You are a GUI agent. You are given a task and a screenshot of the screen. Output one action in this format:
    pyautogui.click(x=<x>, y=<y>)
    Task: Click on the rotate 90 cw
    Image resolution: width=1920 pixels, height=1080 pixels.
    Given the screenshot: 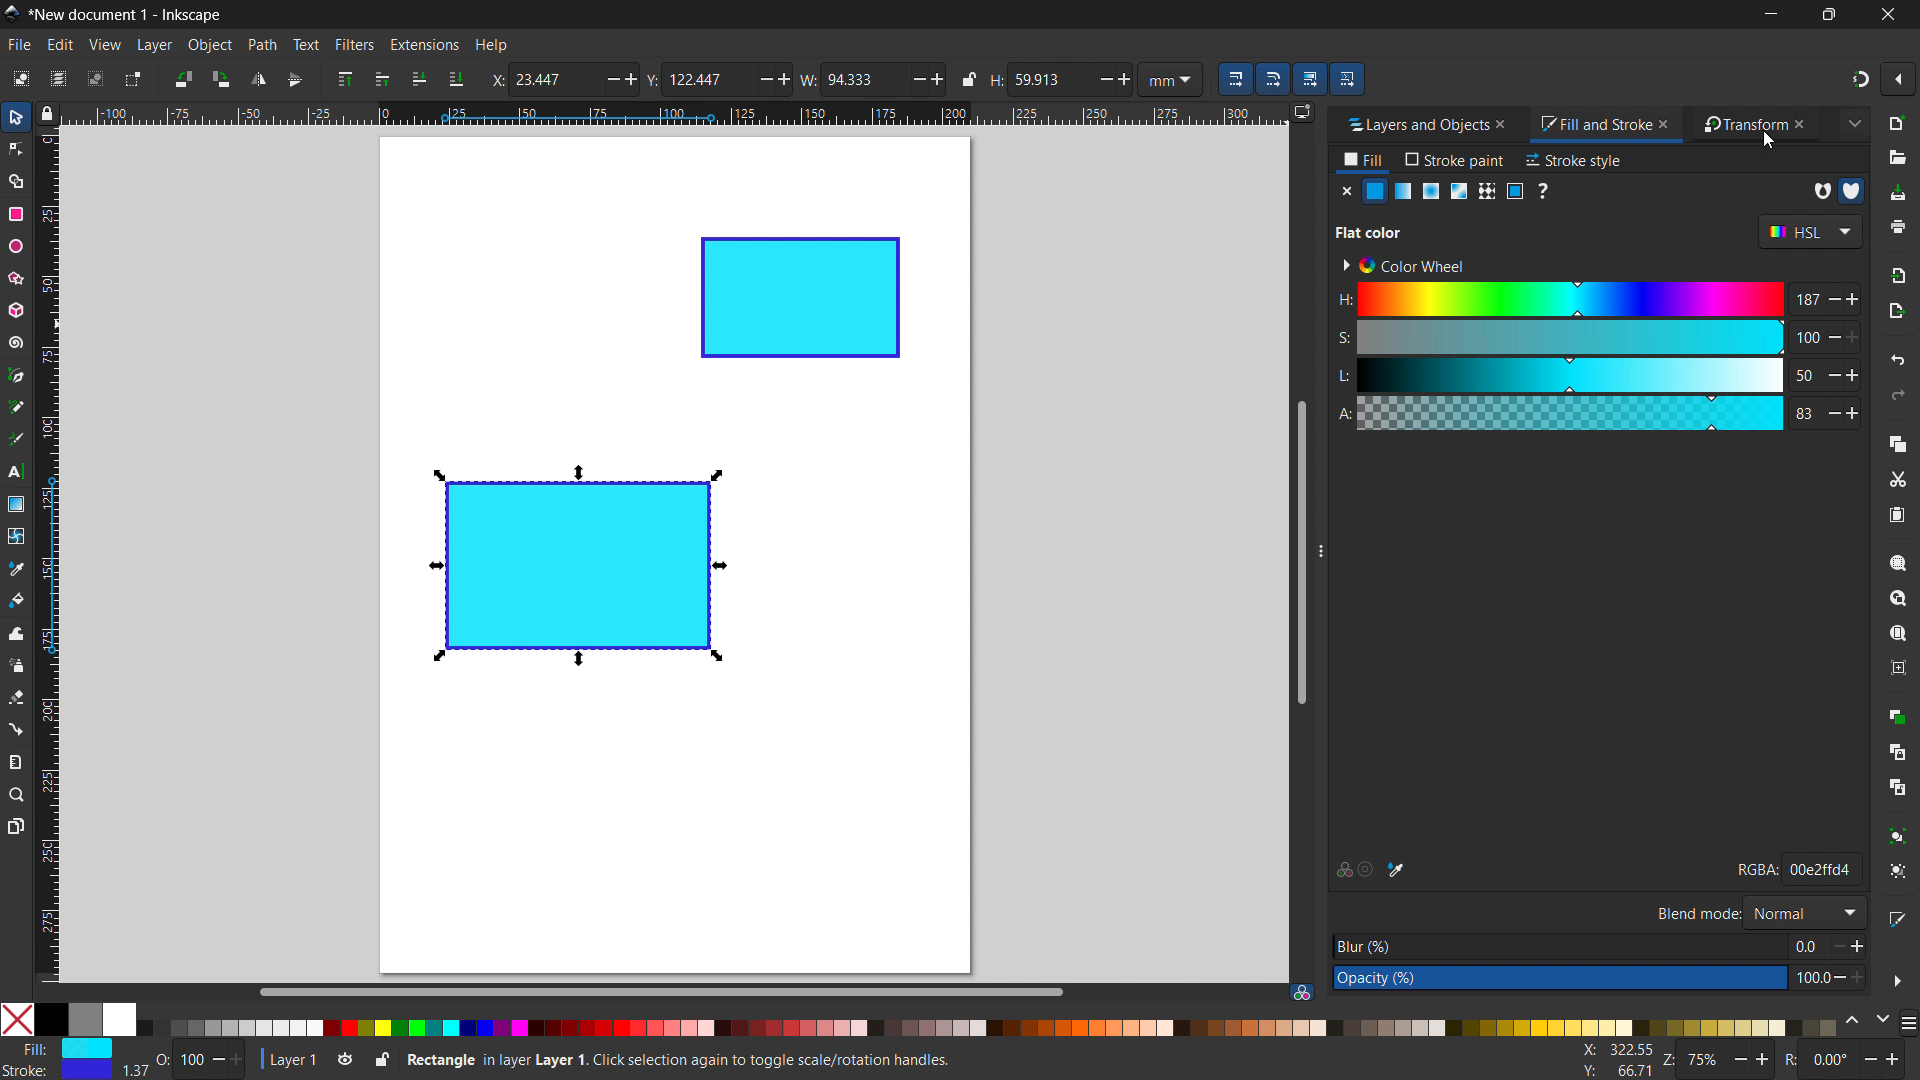 What is the action you would take?
    pyautogui.click(x=220, y=79)
    